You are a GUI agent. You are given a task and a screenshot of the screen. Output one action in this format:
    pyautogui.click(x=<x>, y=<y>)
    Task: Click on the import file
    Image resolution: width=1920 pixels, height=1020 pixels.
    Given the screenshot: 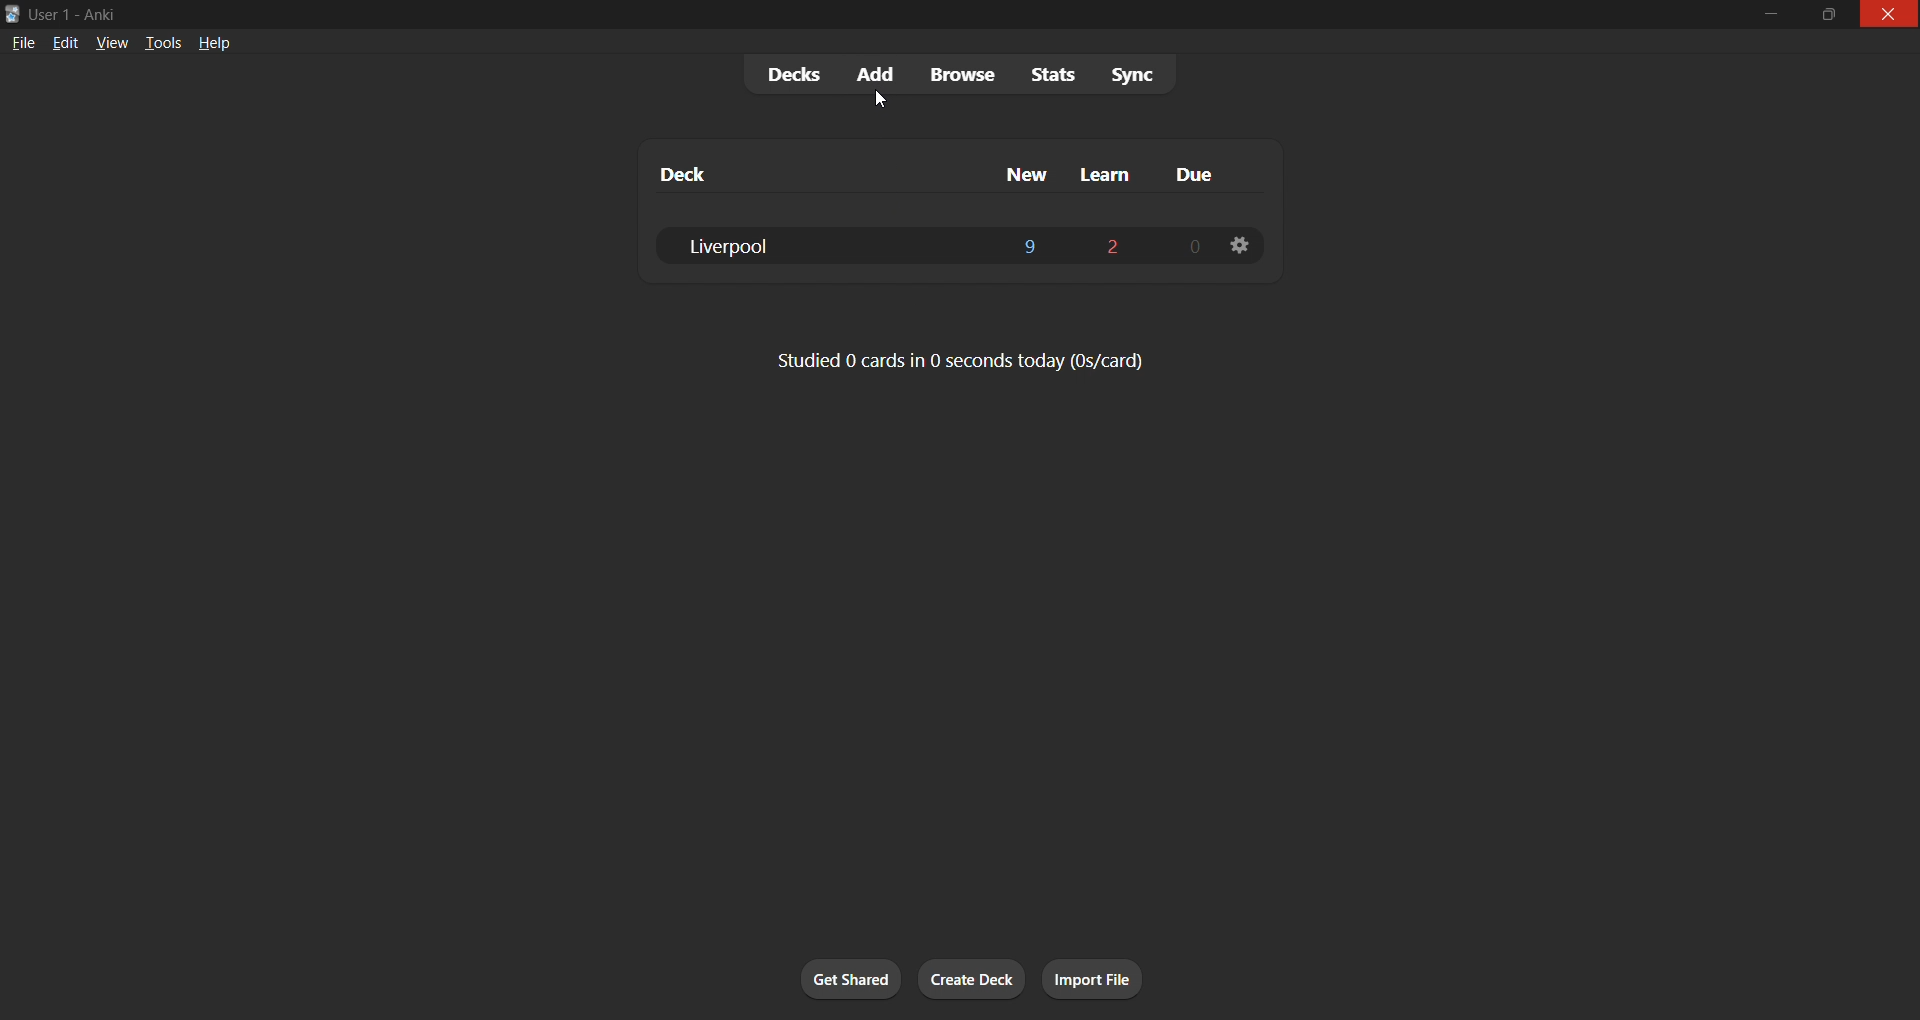 What is the action you would take?
    pyautogui.click(x=1098, y=977)
    